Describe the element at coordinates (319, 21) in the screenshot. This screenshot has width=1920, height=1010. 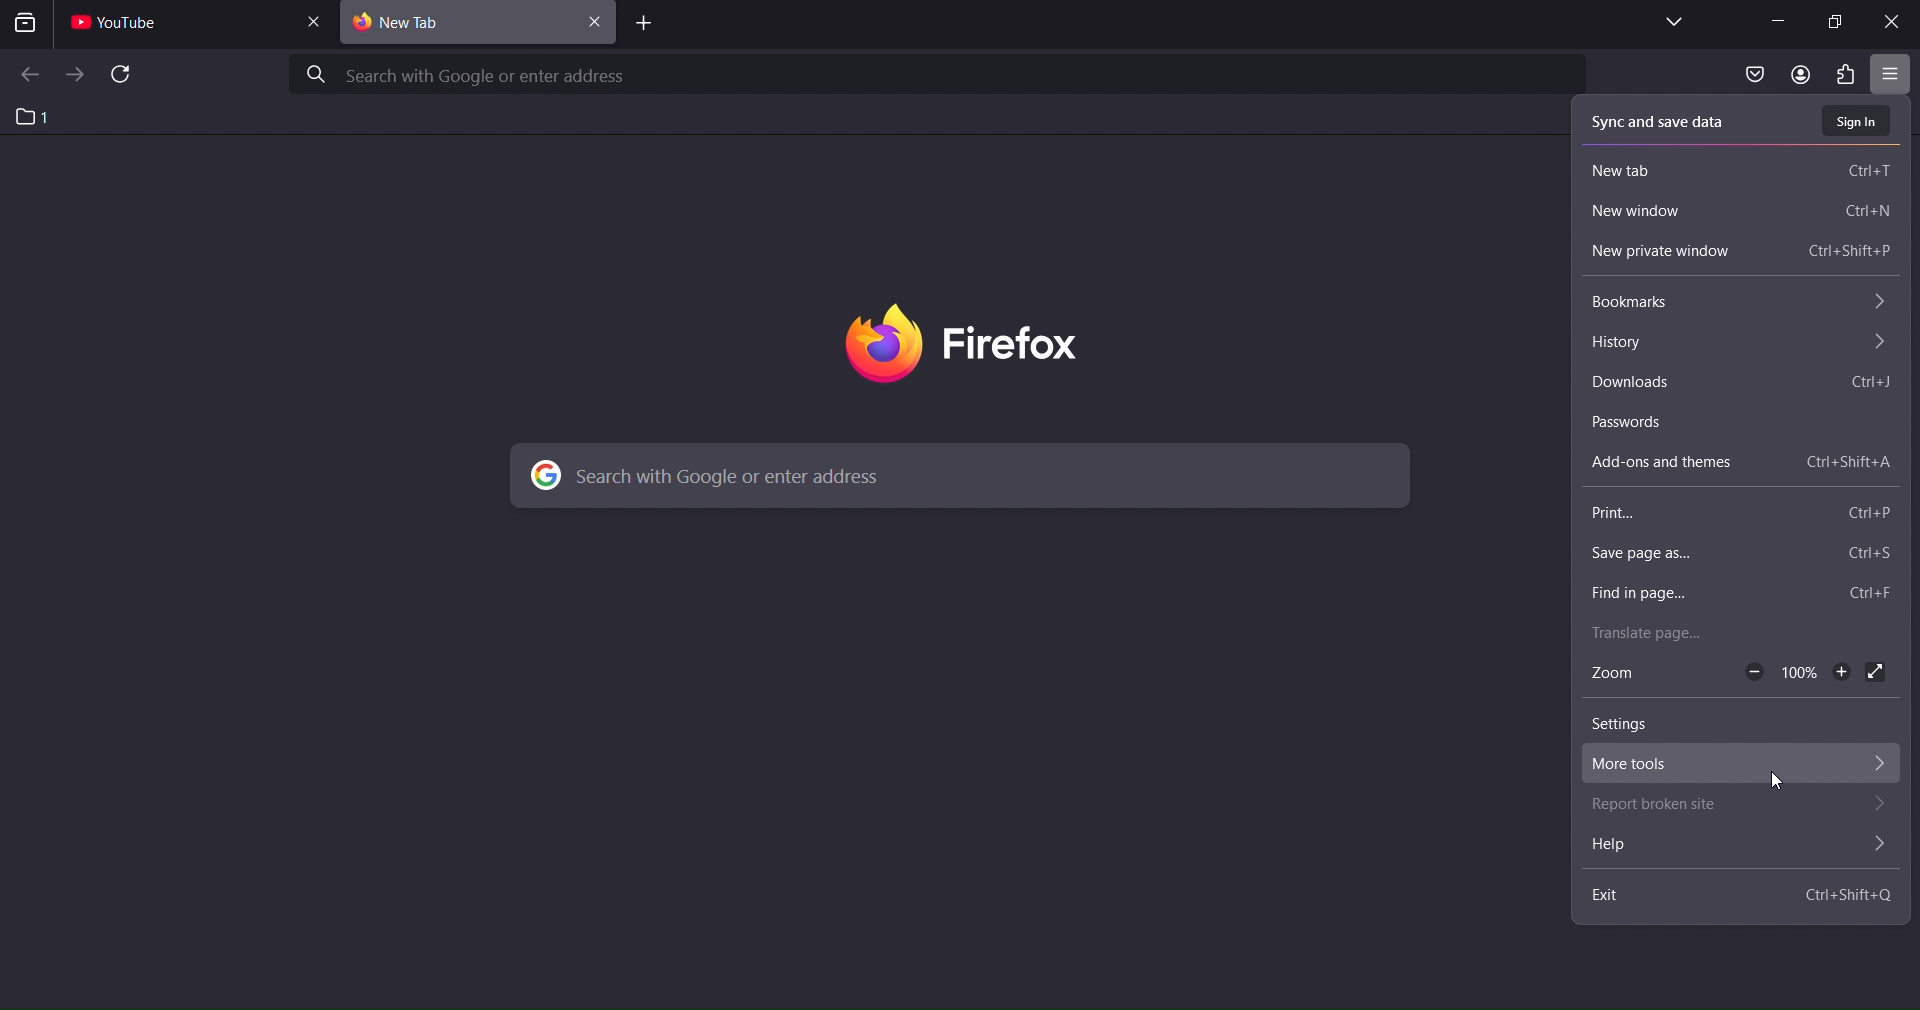
I see `close page` at that location.